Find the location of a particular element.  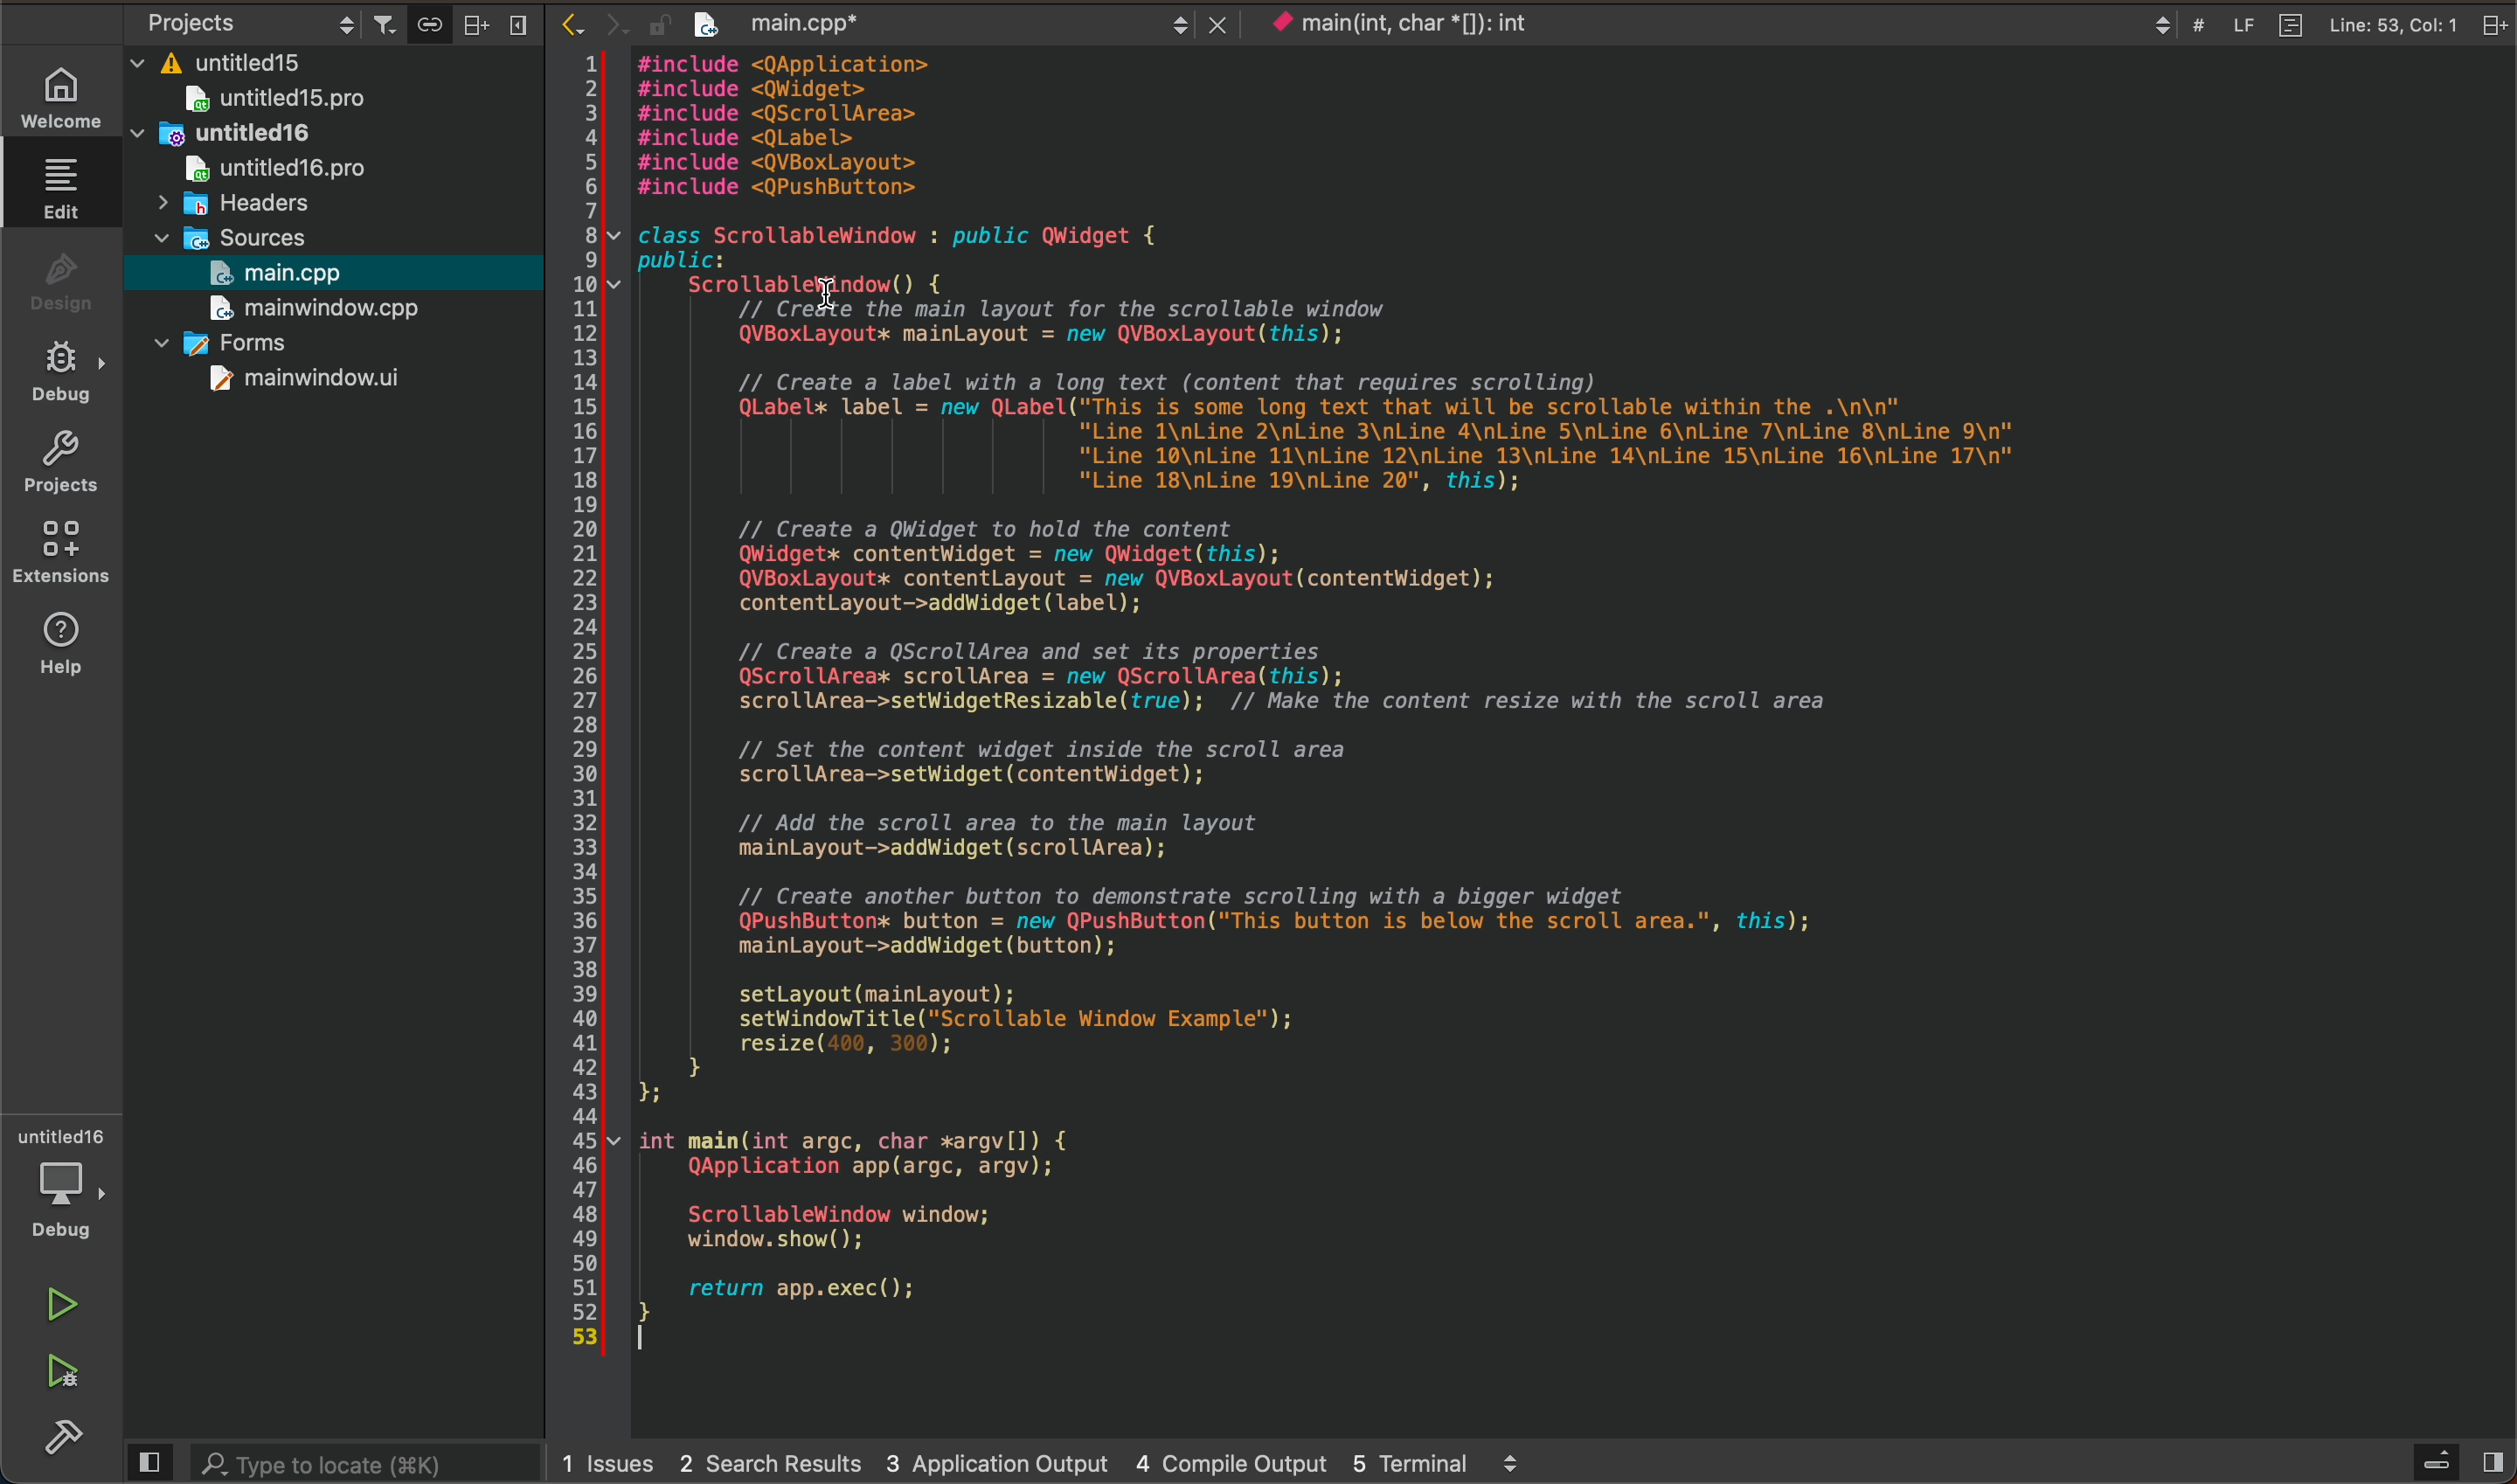

split is located at coordinates (474, 23).